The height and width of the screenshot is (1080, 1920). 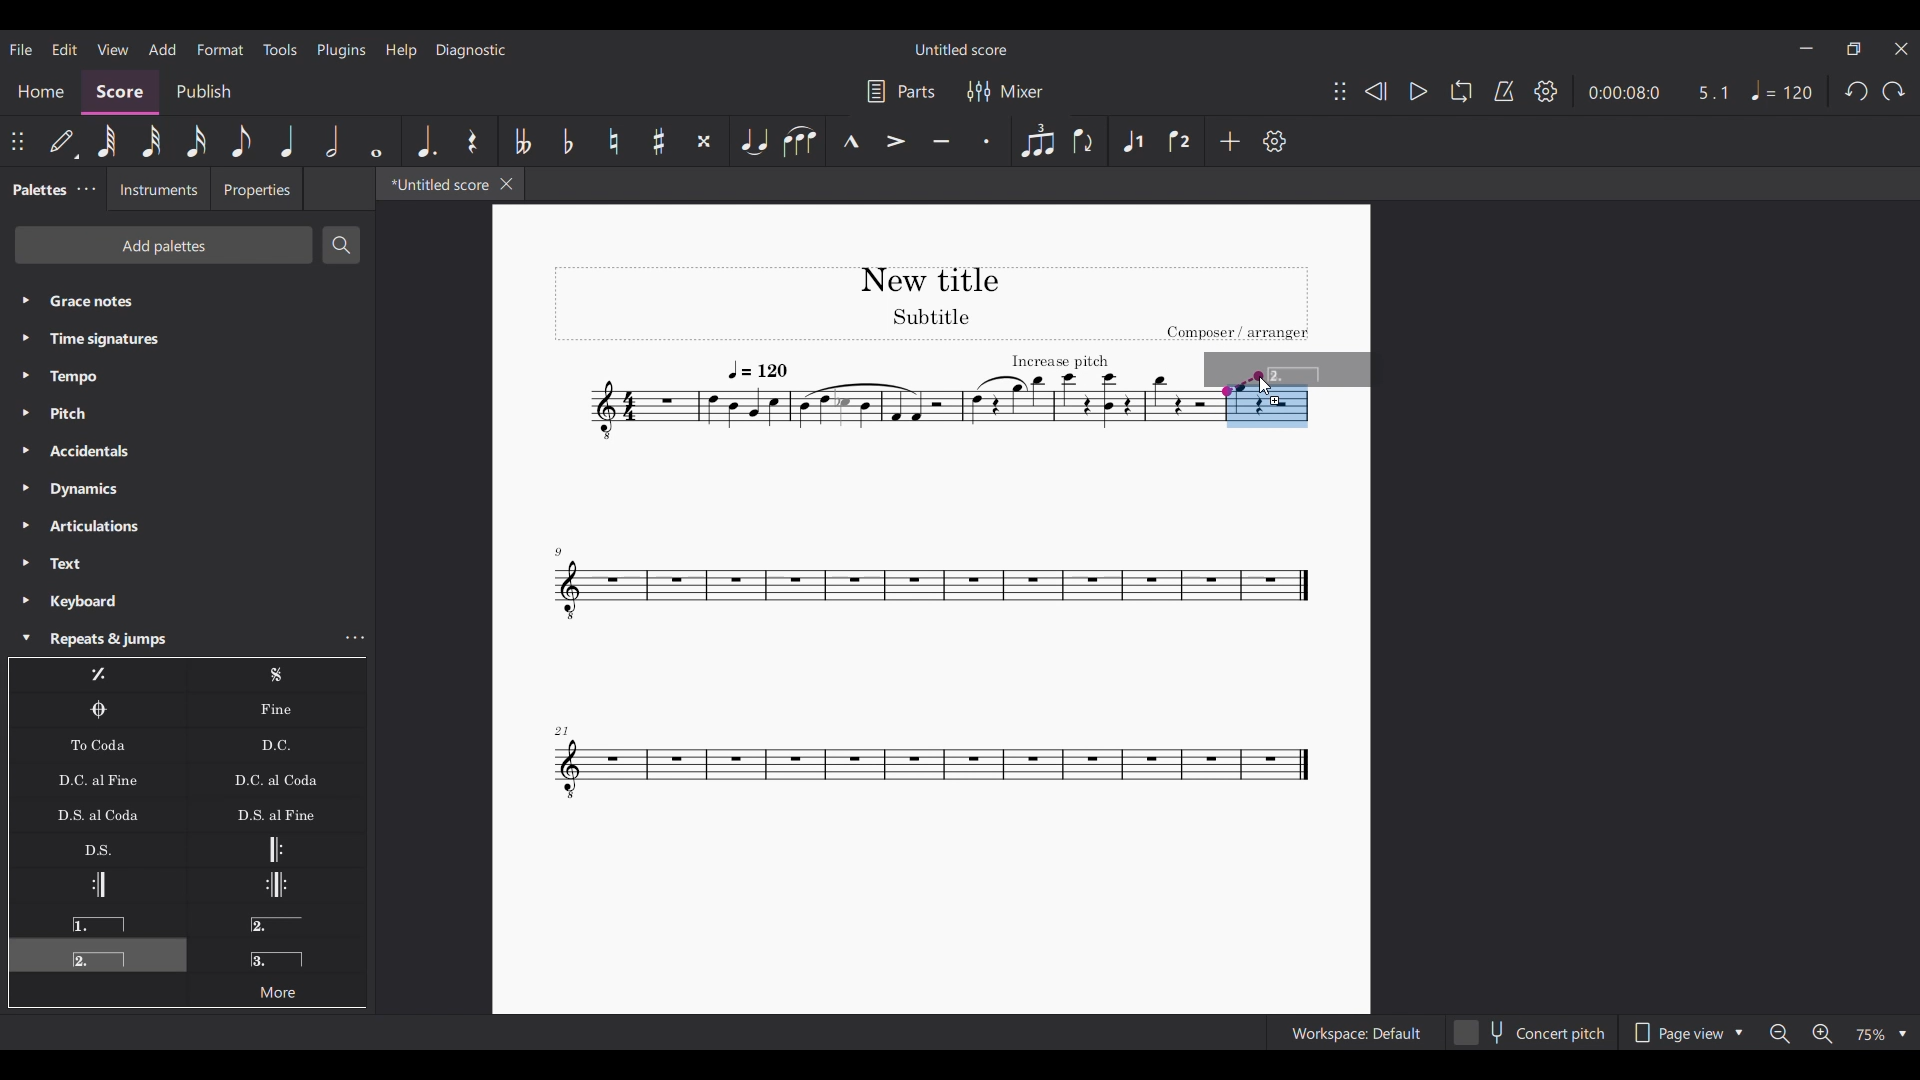 What do you see at coordinates (473, 141) in the screenshot?
I see `Rest` at bounding box center [473, 141].